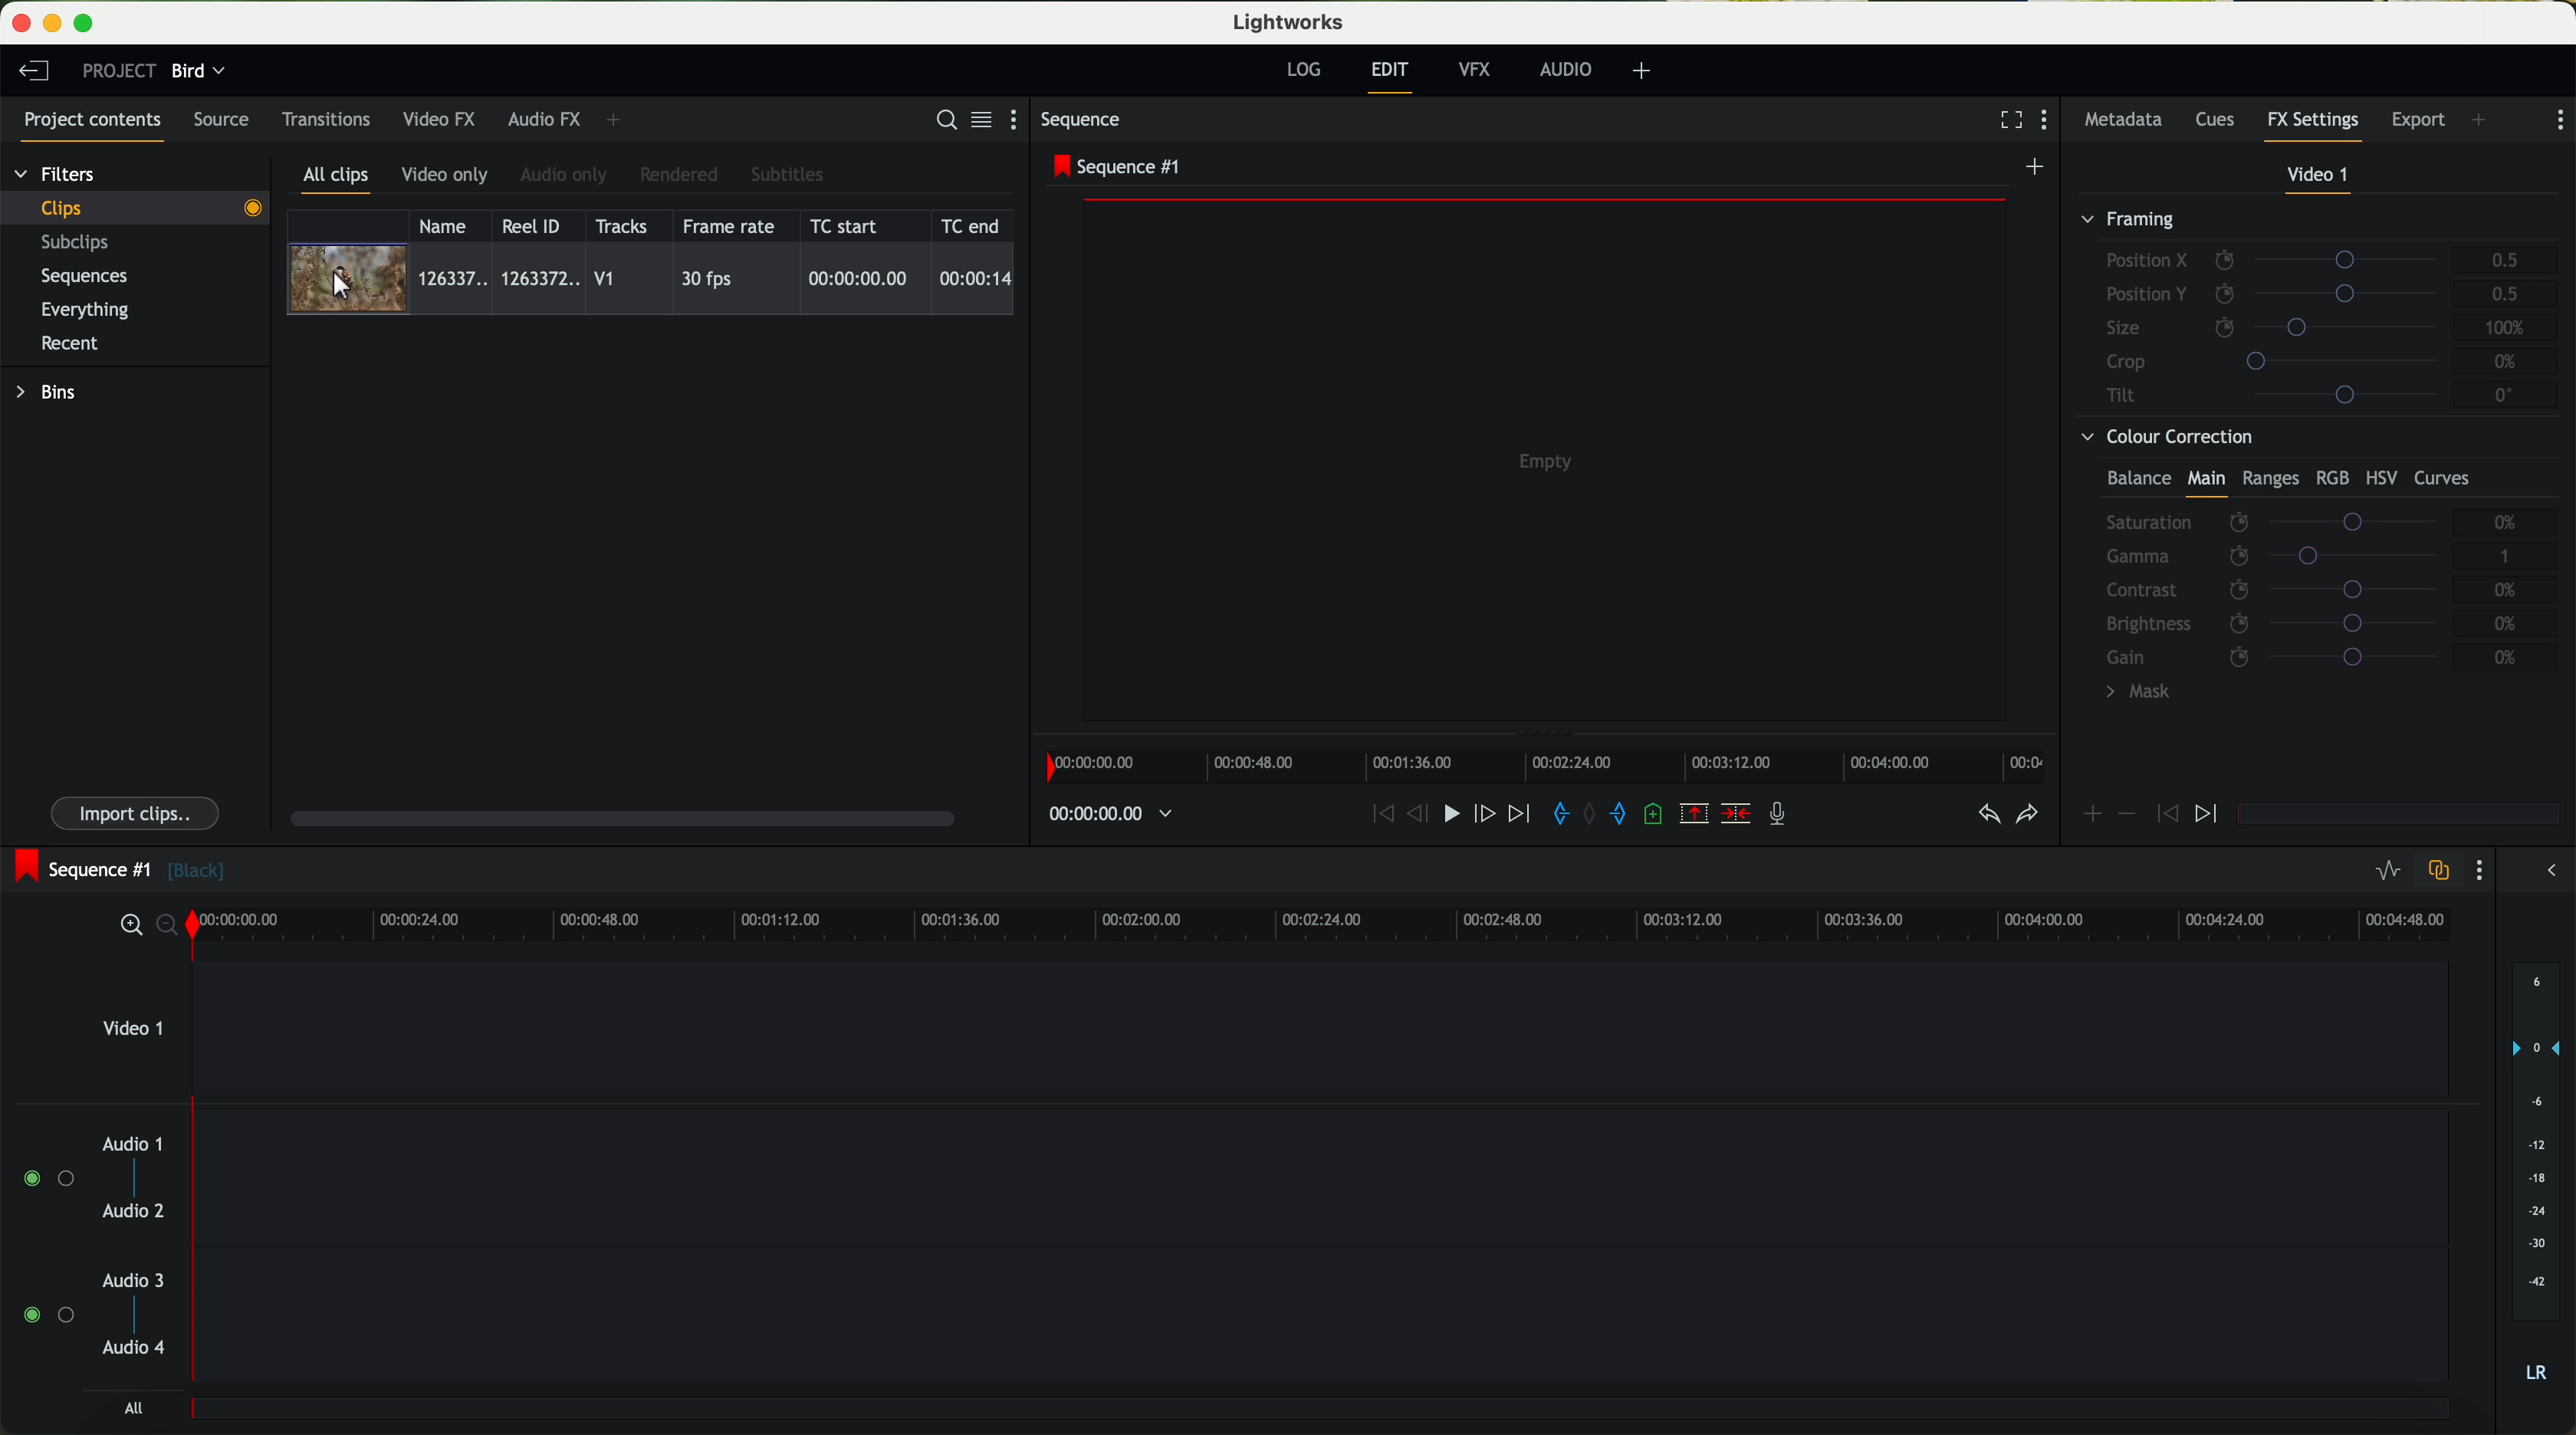 The image size is (2576, 1435). I want to click on clips, so click(136, 207).